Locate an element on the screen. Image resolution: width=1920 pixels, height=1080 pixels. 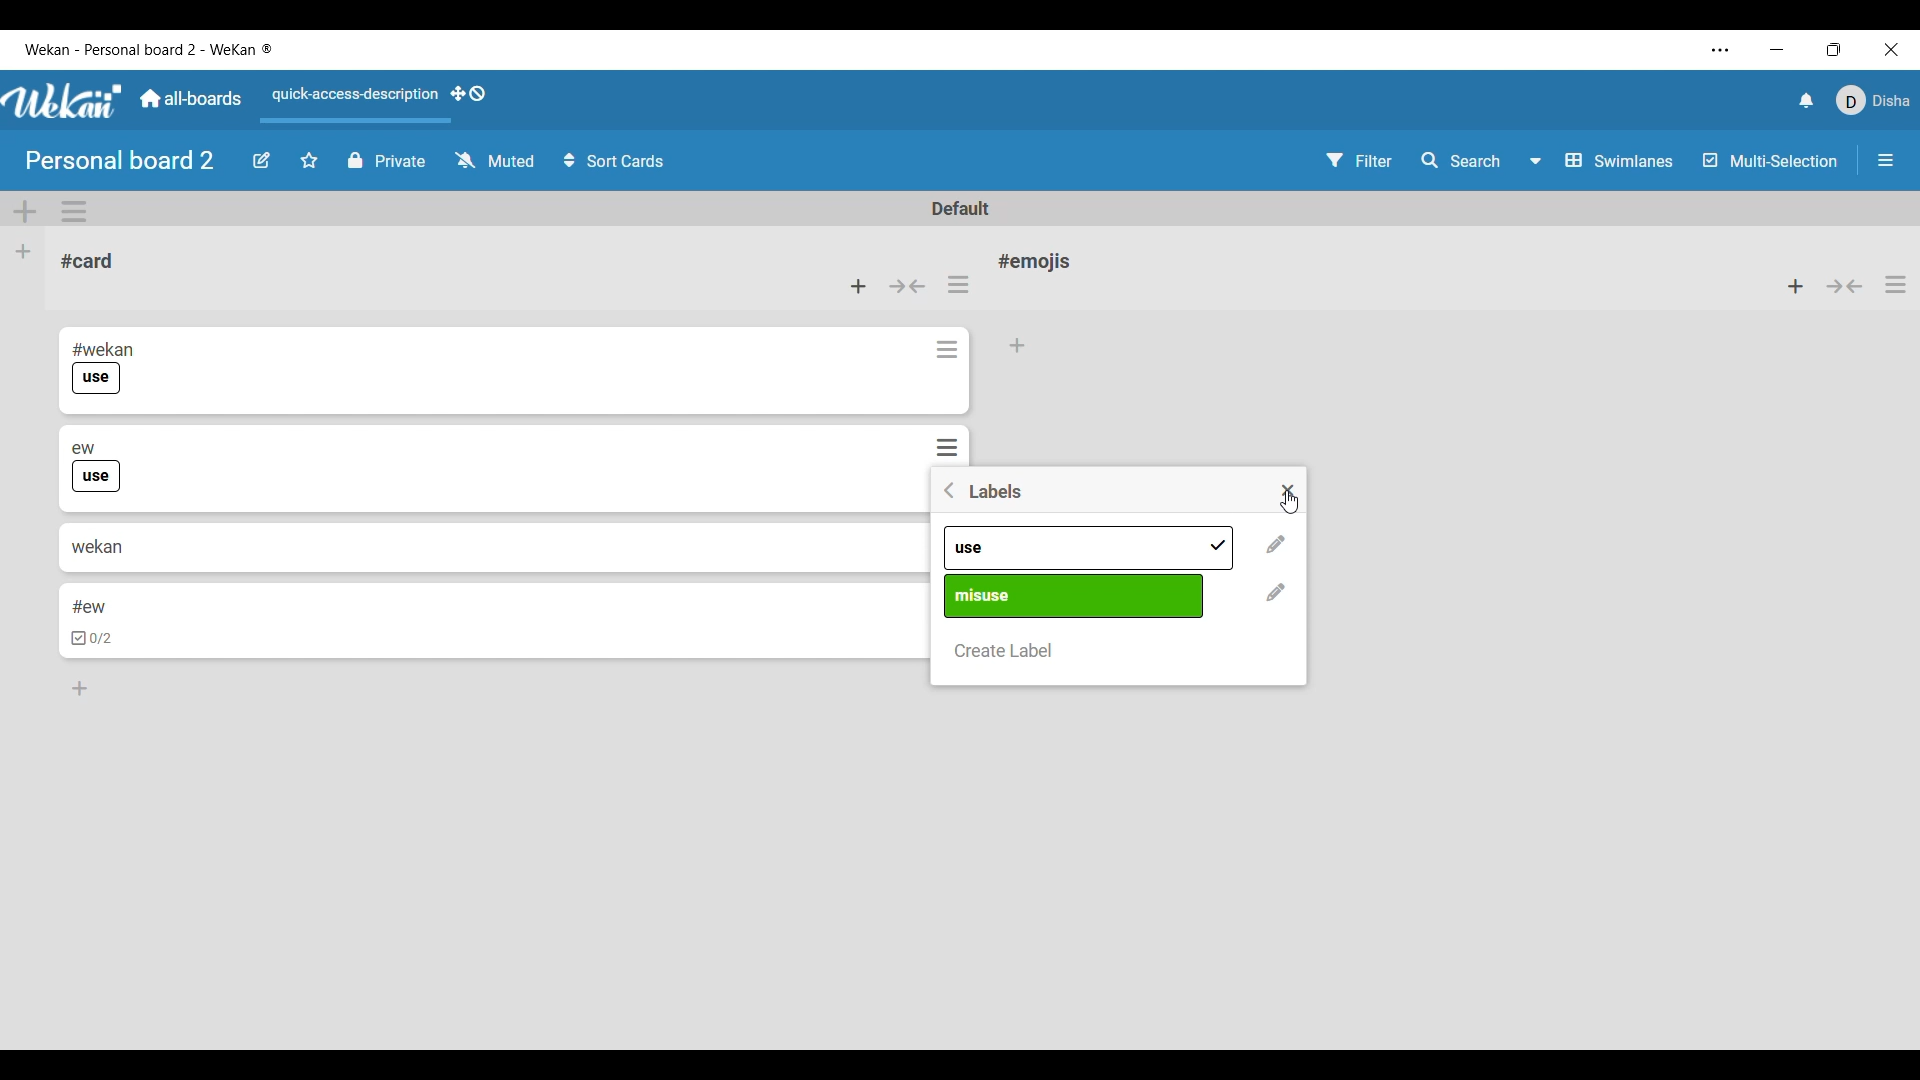
Add card to bottom of list is located at coordinates (1019, 346).